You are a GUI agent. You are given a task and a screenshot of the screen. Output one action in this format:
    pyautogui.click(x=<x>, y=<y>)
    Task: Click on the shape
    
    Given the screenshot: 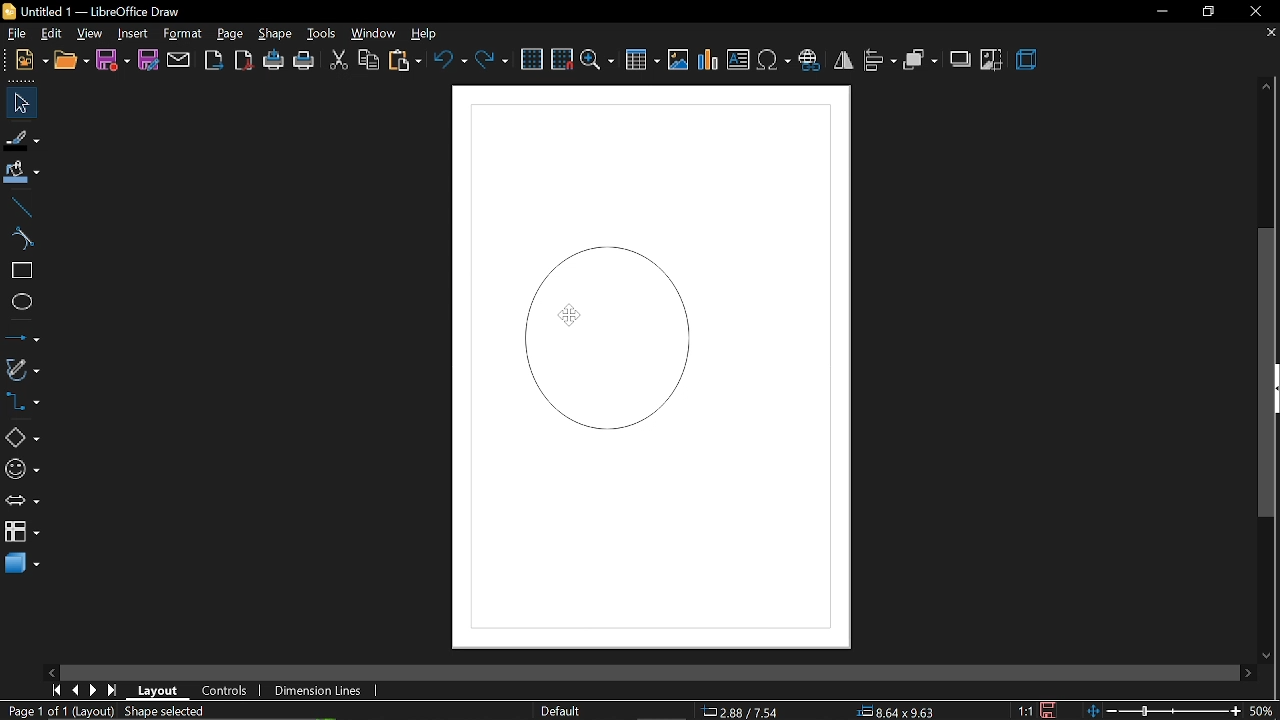 What is the action you would take?
    pyautogui.click(x=277, y=32)
    